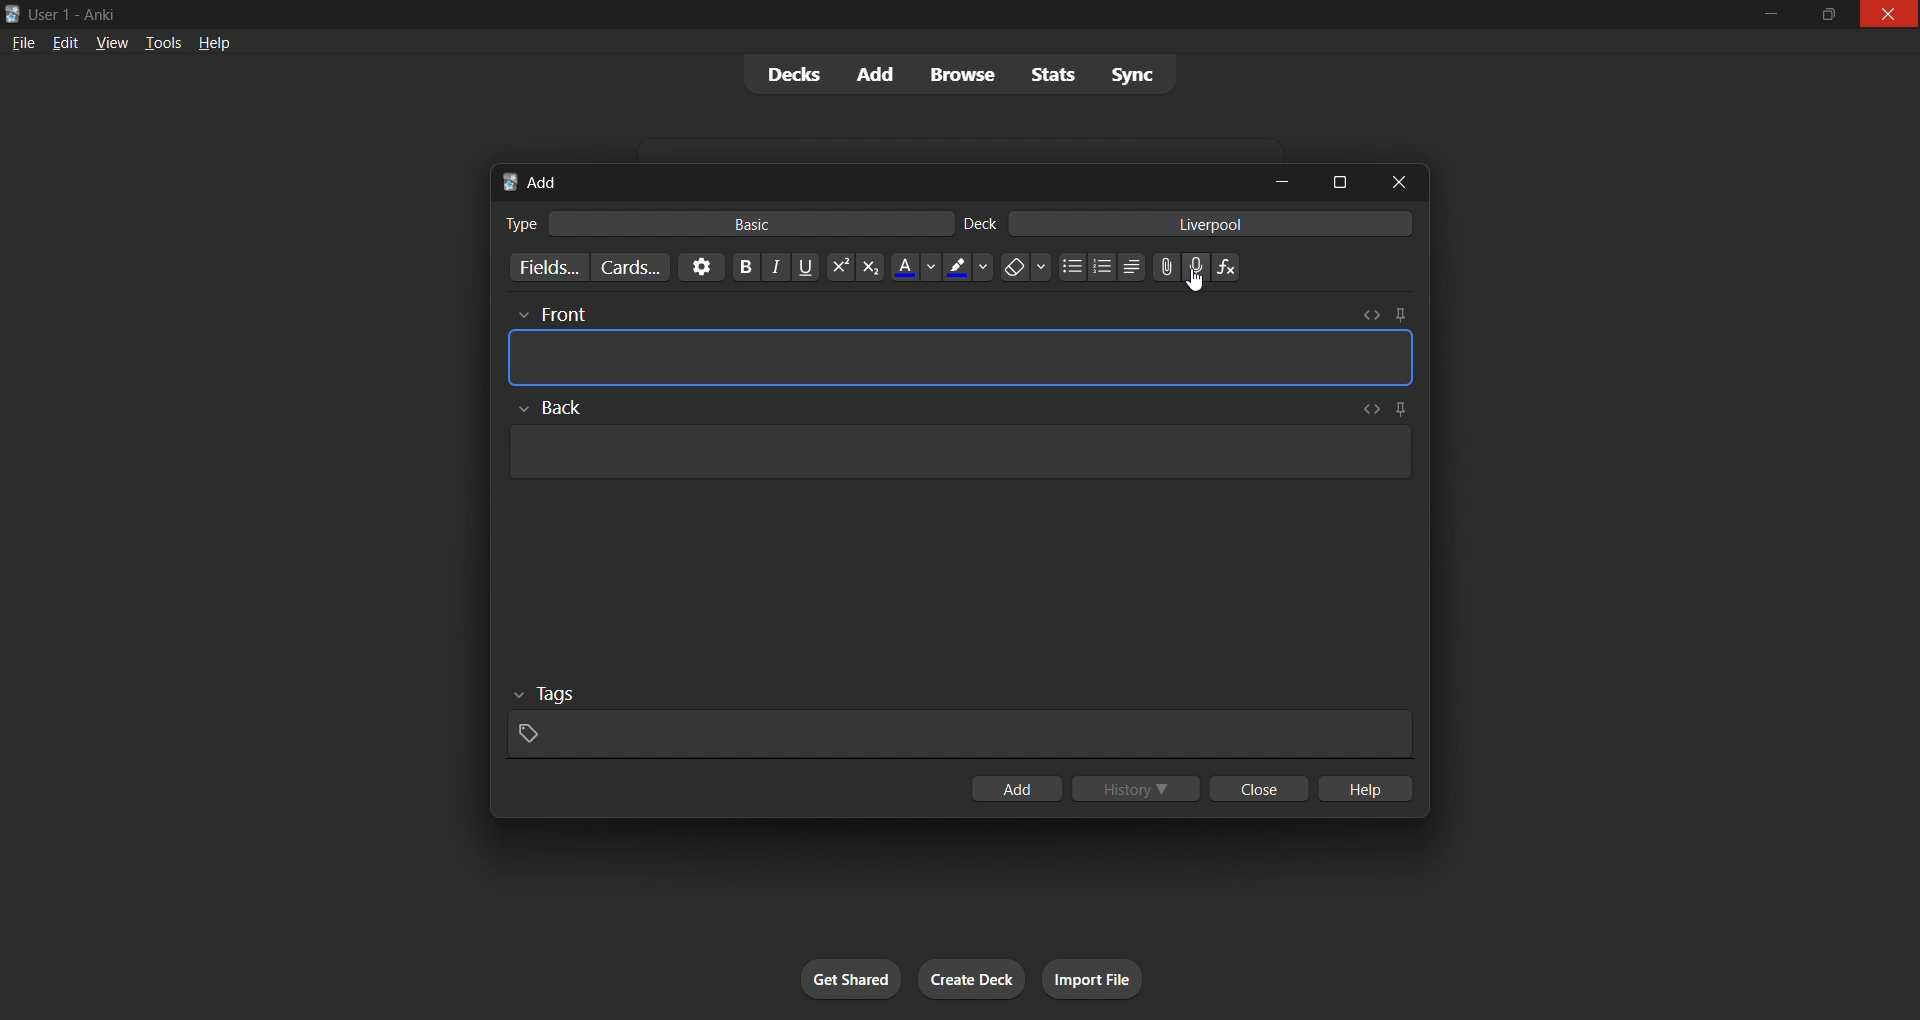  Describe the element at coordinates (838, 14) in the screenshot. I see `windows title bar` at that location.